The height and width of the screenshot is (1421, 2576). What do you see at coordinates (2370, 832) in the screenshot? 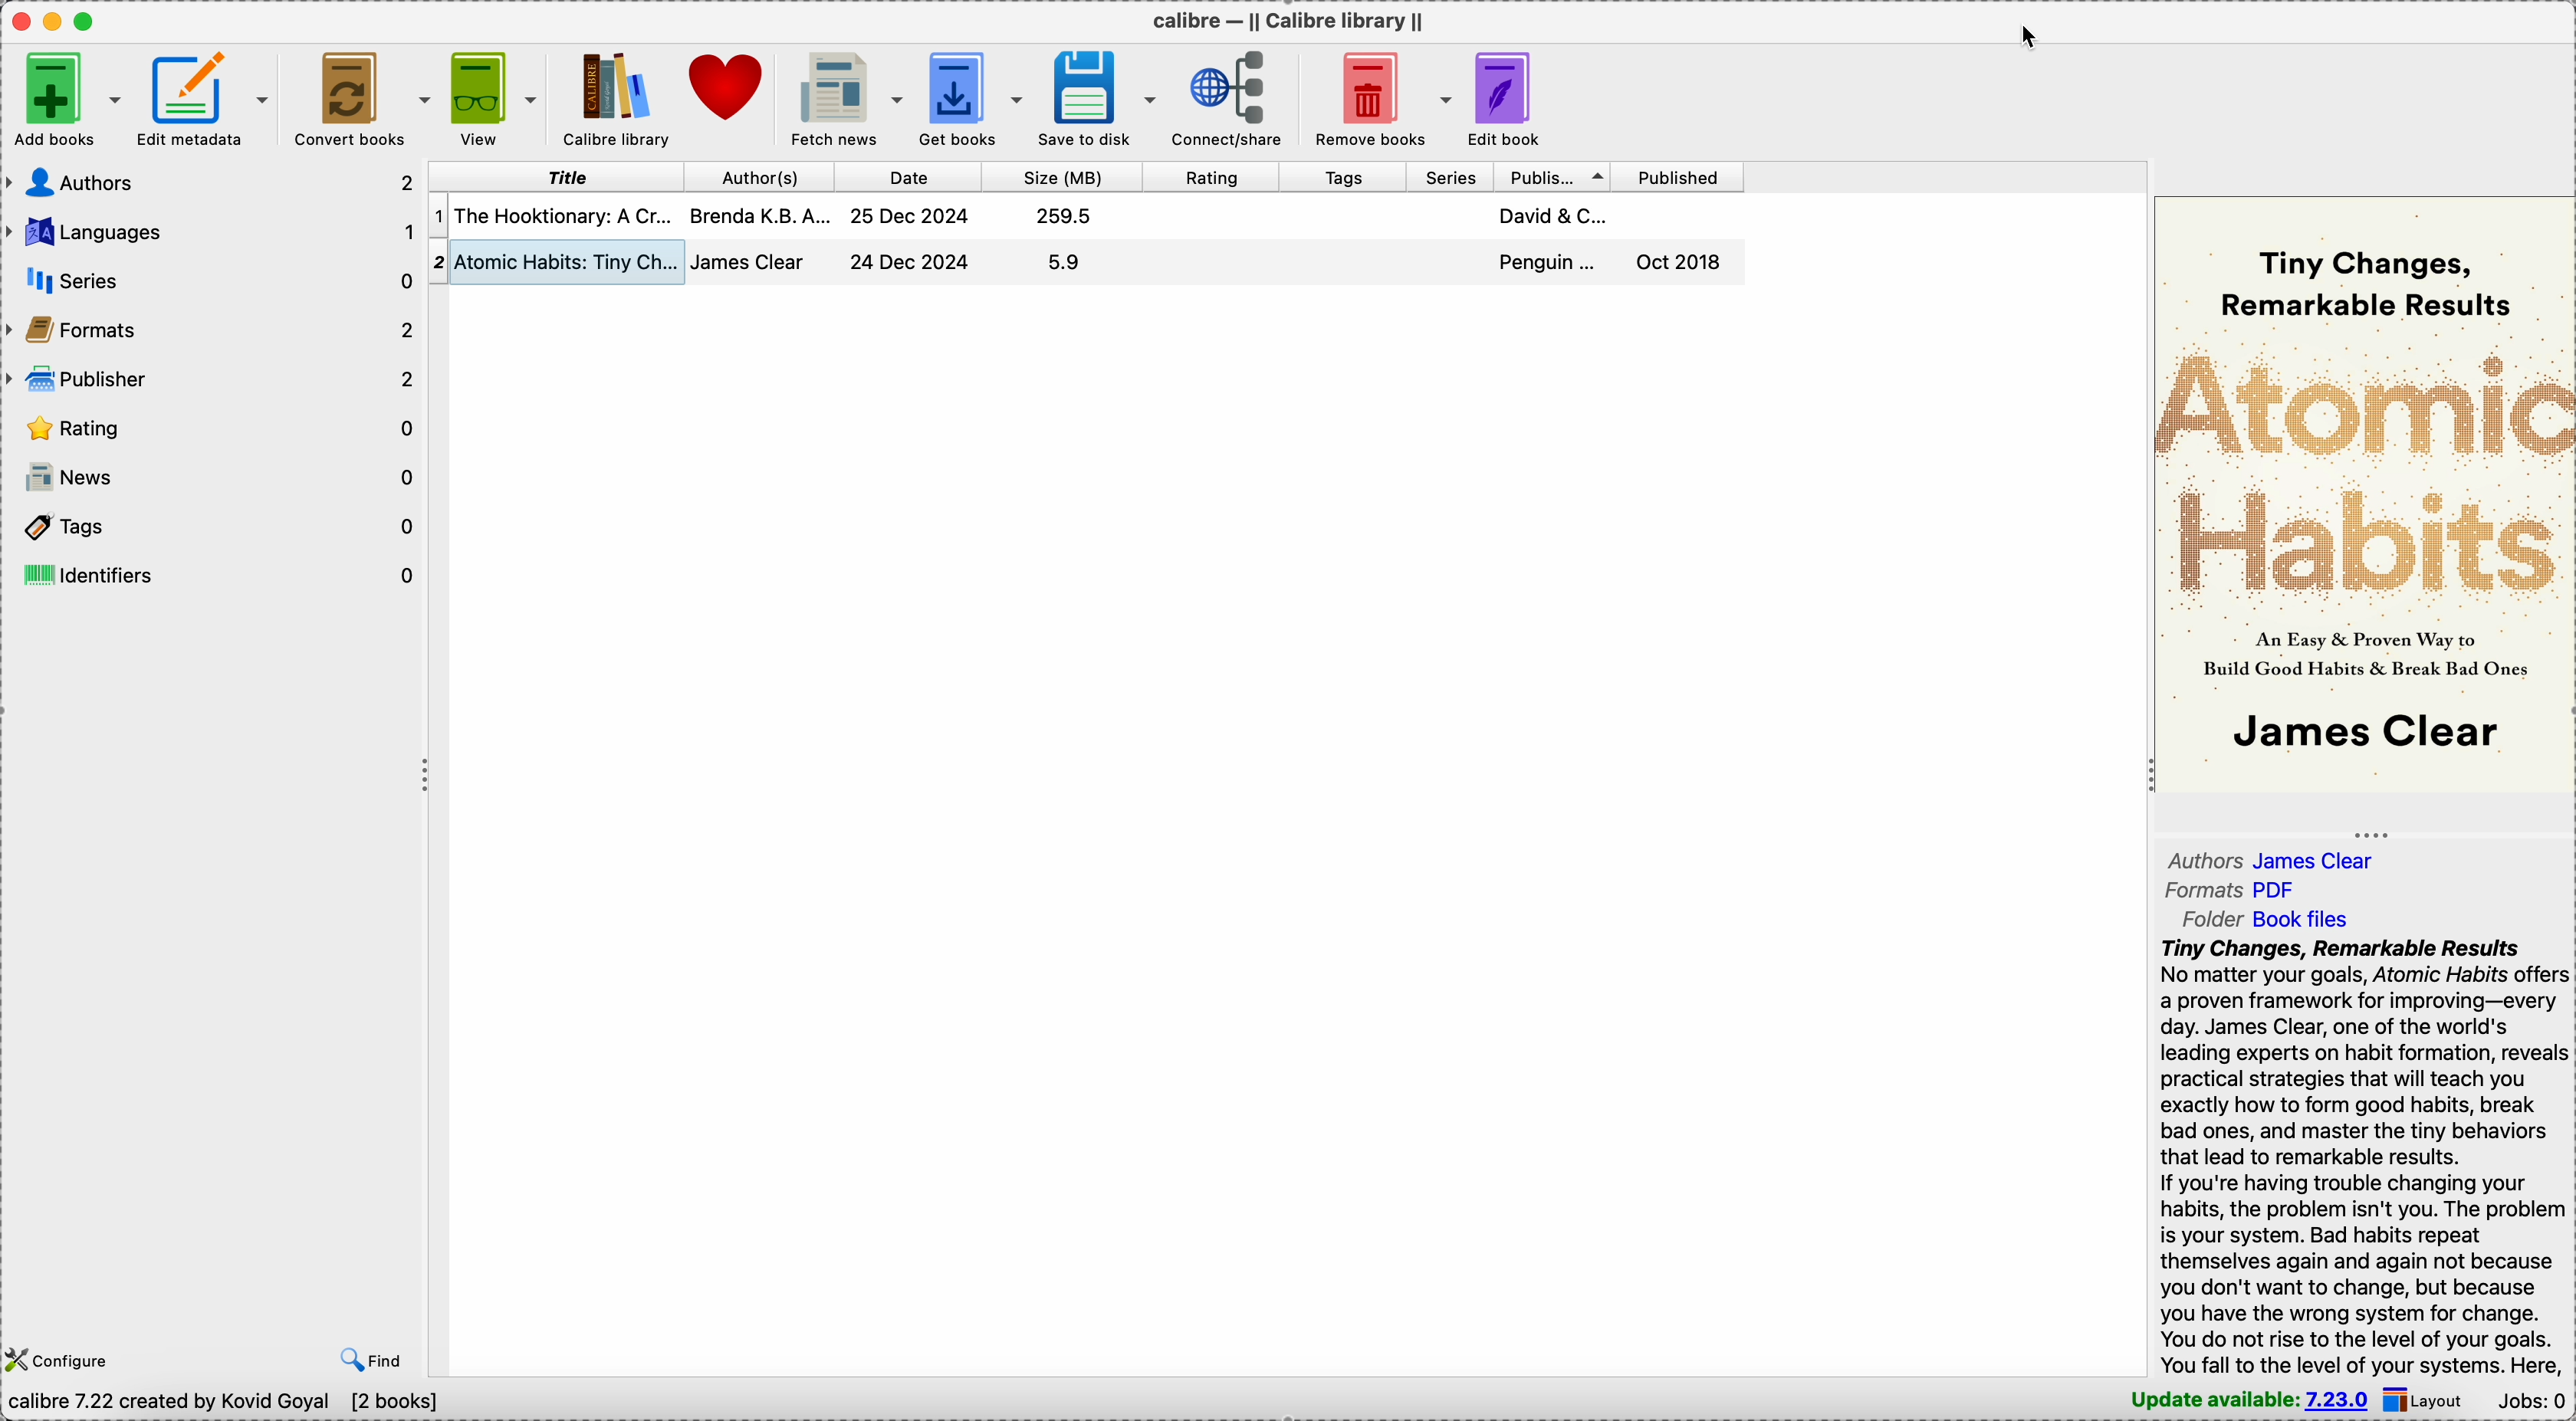
I see `toggle expand/contract` at bounding box center [2370, 832].